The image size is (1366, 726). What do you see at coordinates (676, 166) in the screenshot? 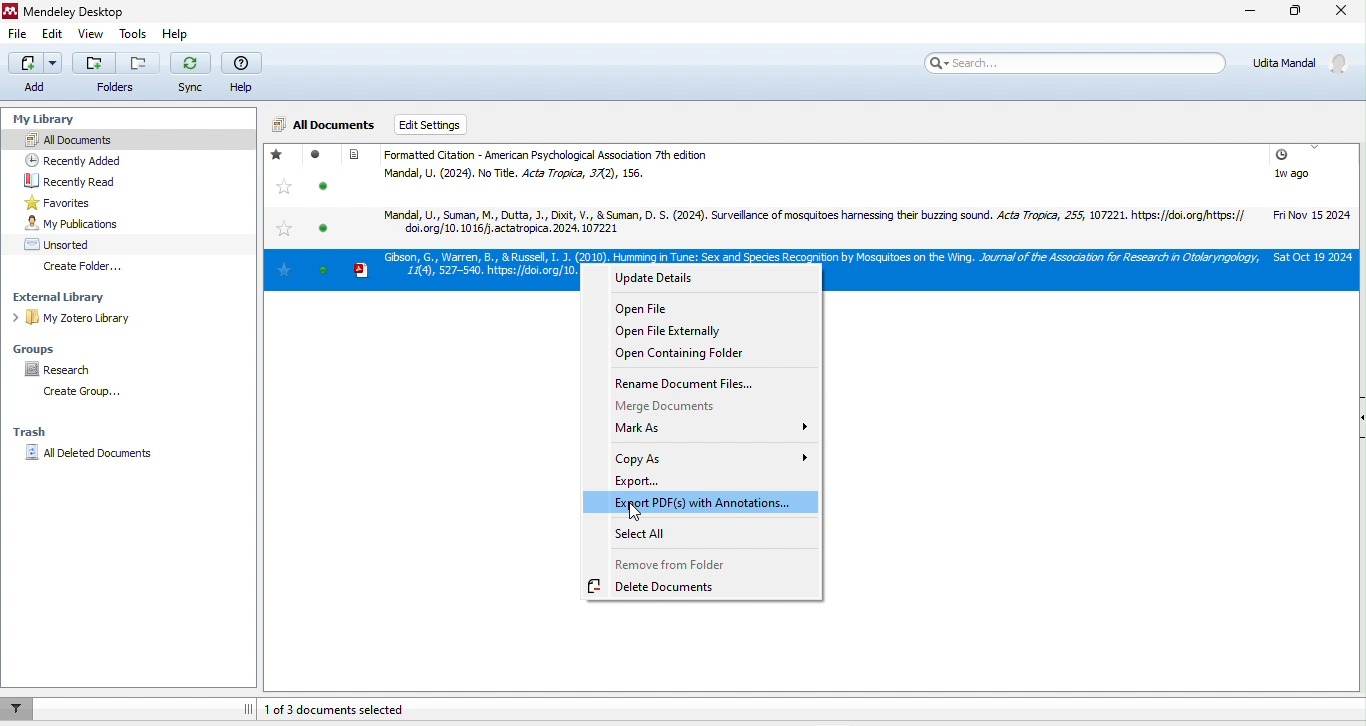
I see `Formatted Citation - American Psychological Association 7th edition
Mandal, U. (2024). No Tit. Acts Tropica, 372), 156.` at bounding box center [676, 166].